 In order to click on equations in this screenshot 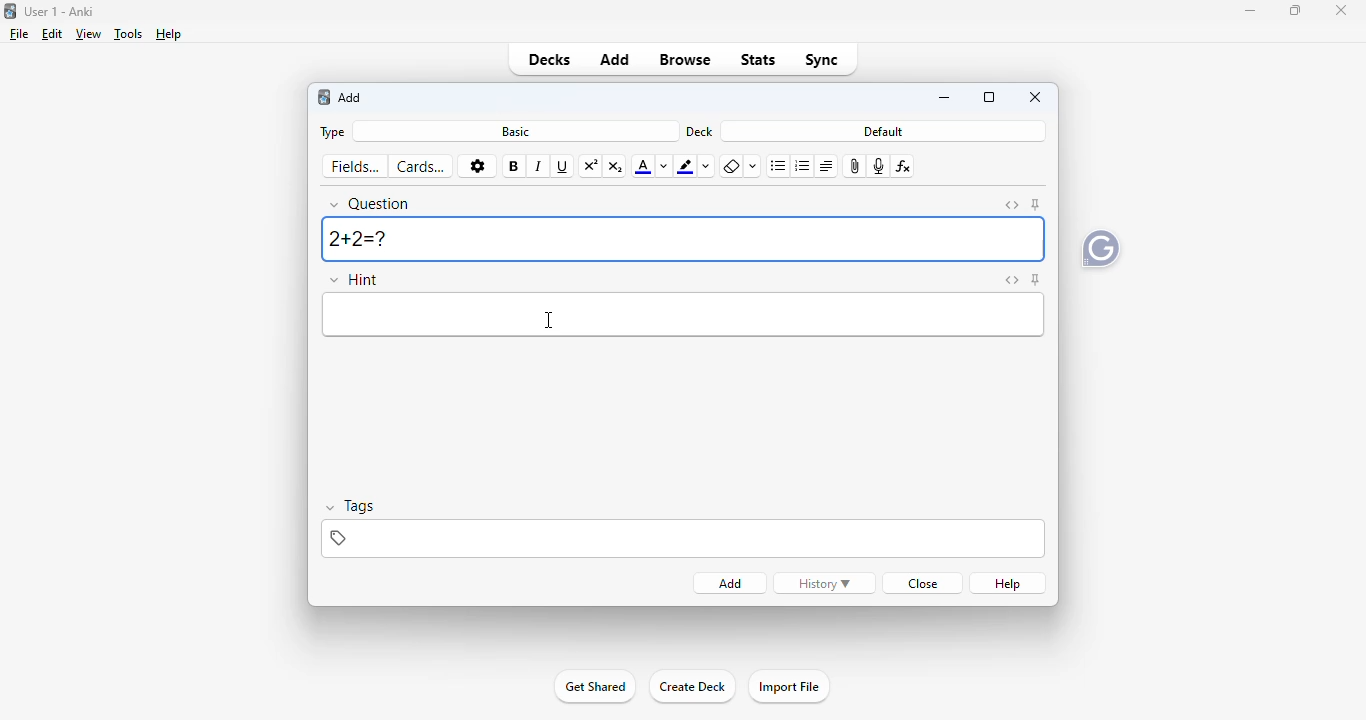, I will do `click(904, 166)`.